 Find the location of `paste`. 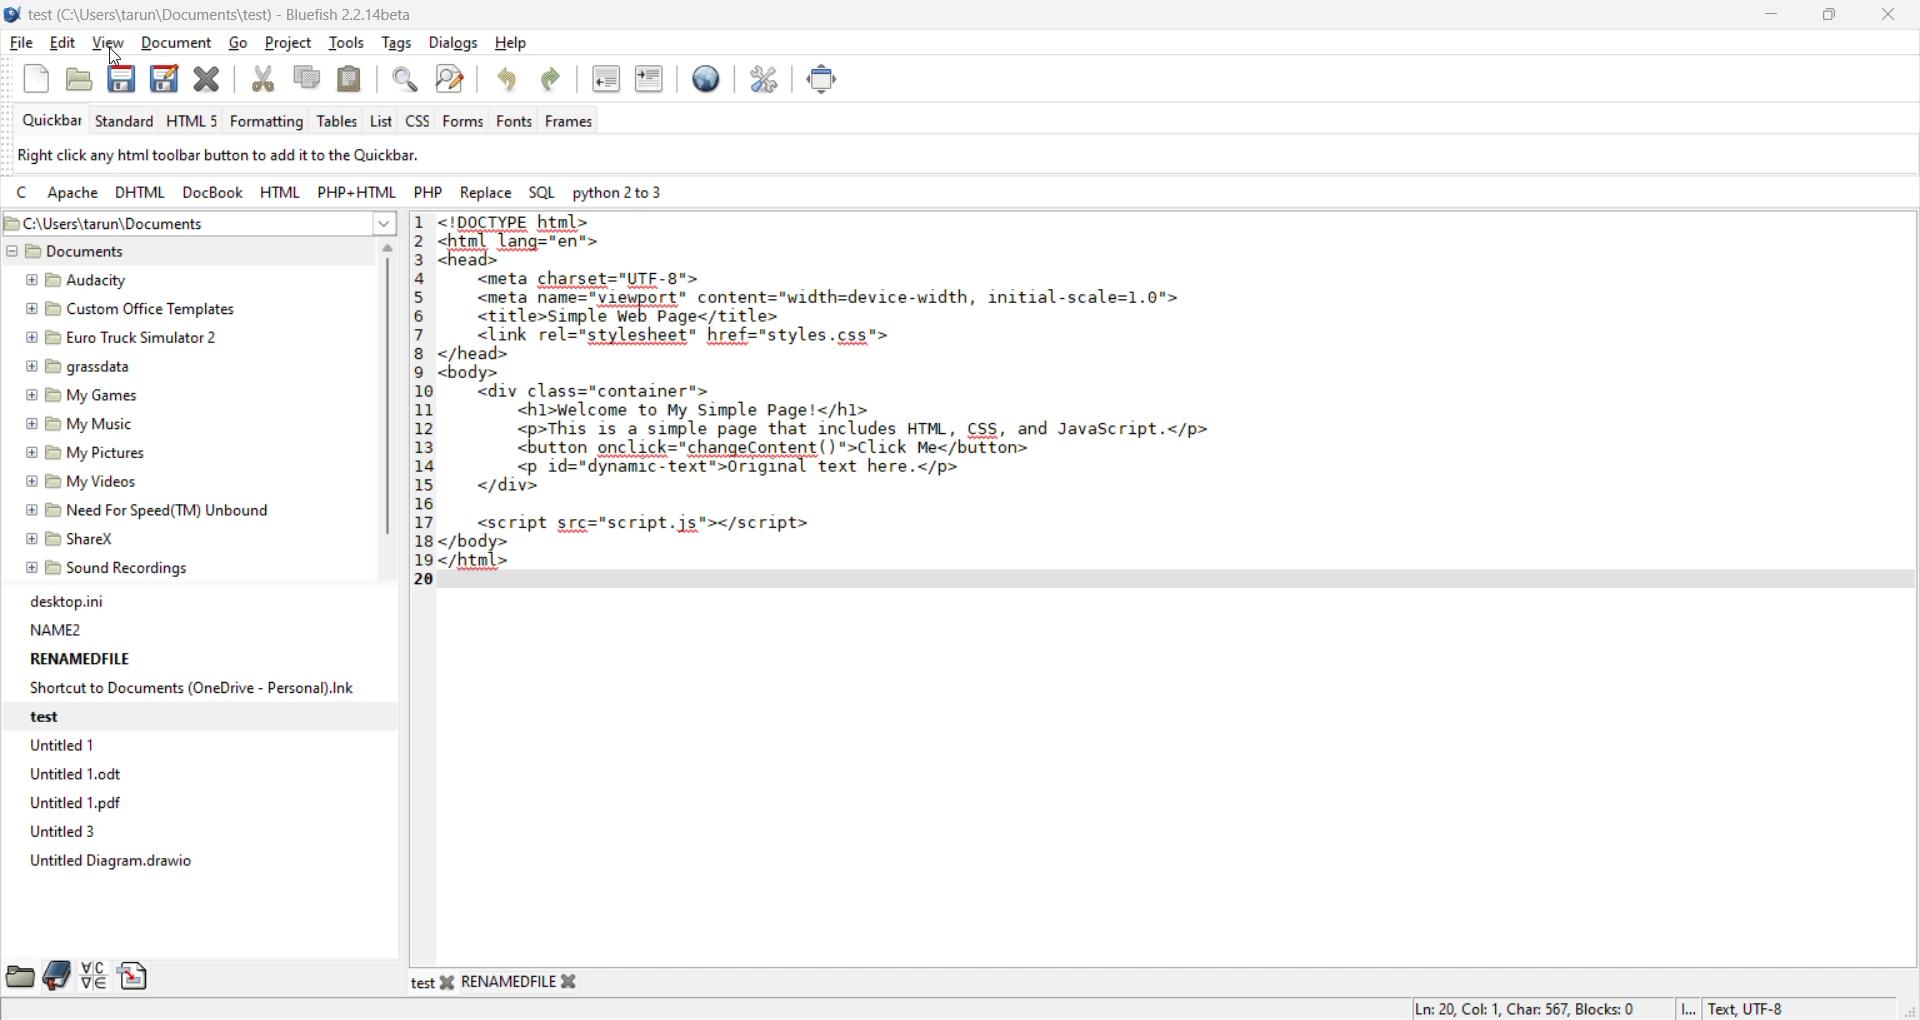

paste is located at coordinates (349, 80).